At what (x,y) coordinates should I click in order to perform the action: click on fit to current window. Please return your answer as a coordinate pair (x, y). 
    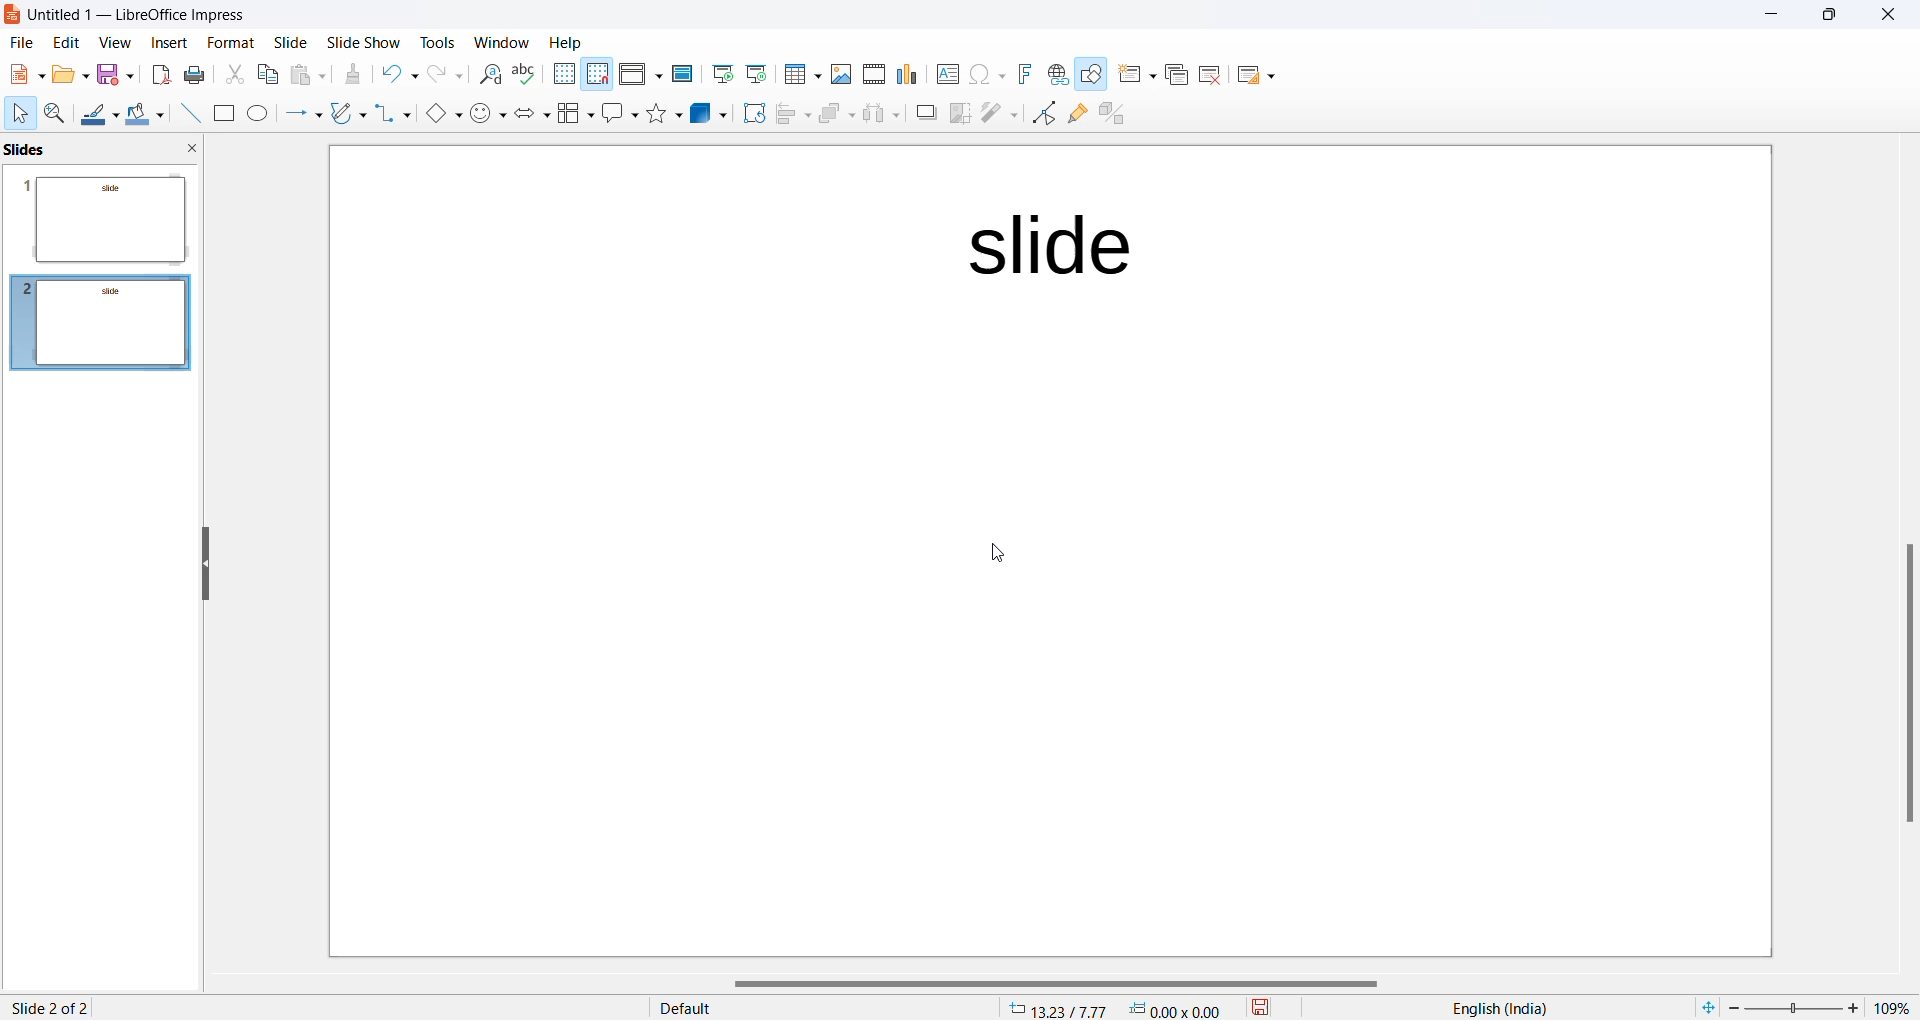
    Looking at the image, I should click on (1703, 1007).